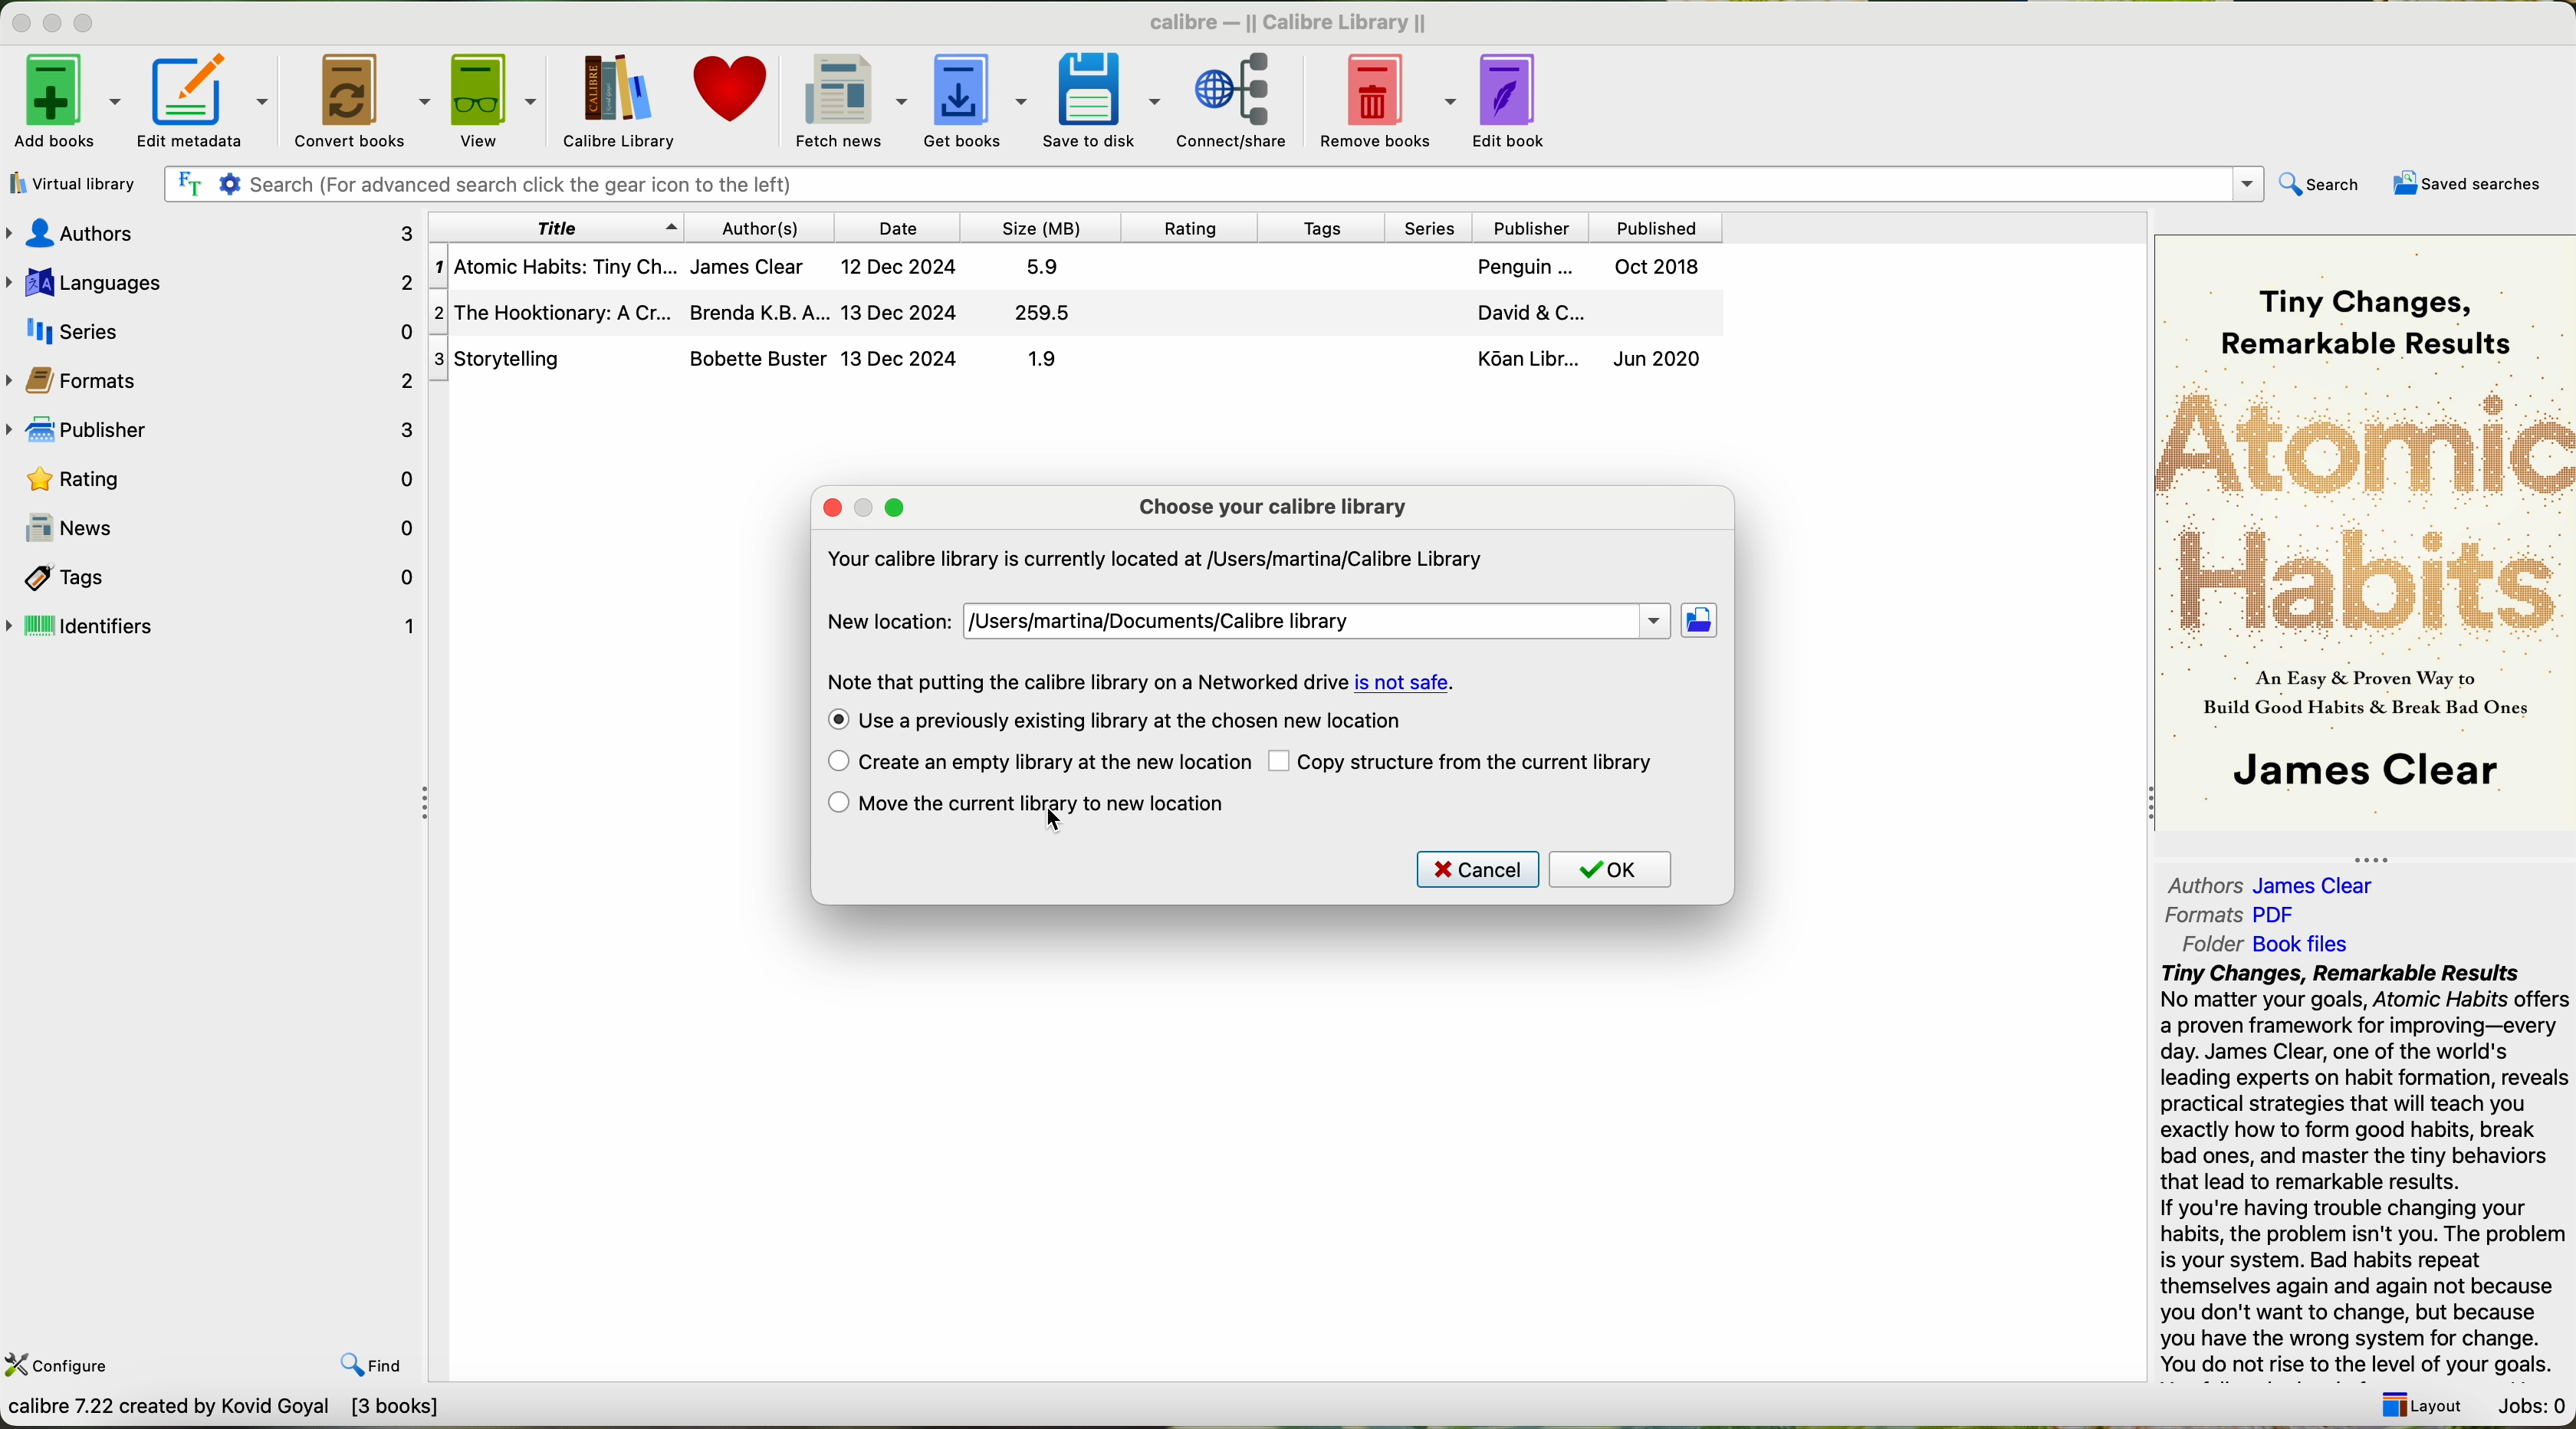 The height and width of the screenshot is (1429, 2576). What do you see at coordinates (1588, 269) in the screenshot?
I see `Penguin ... Oct 2018` at bounding box center [1588, 269].